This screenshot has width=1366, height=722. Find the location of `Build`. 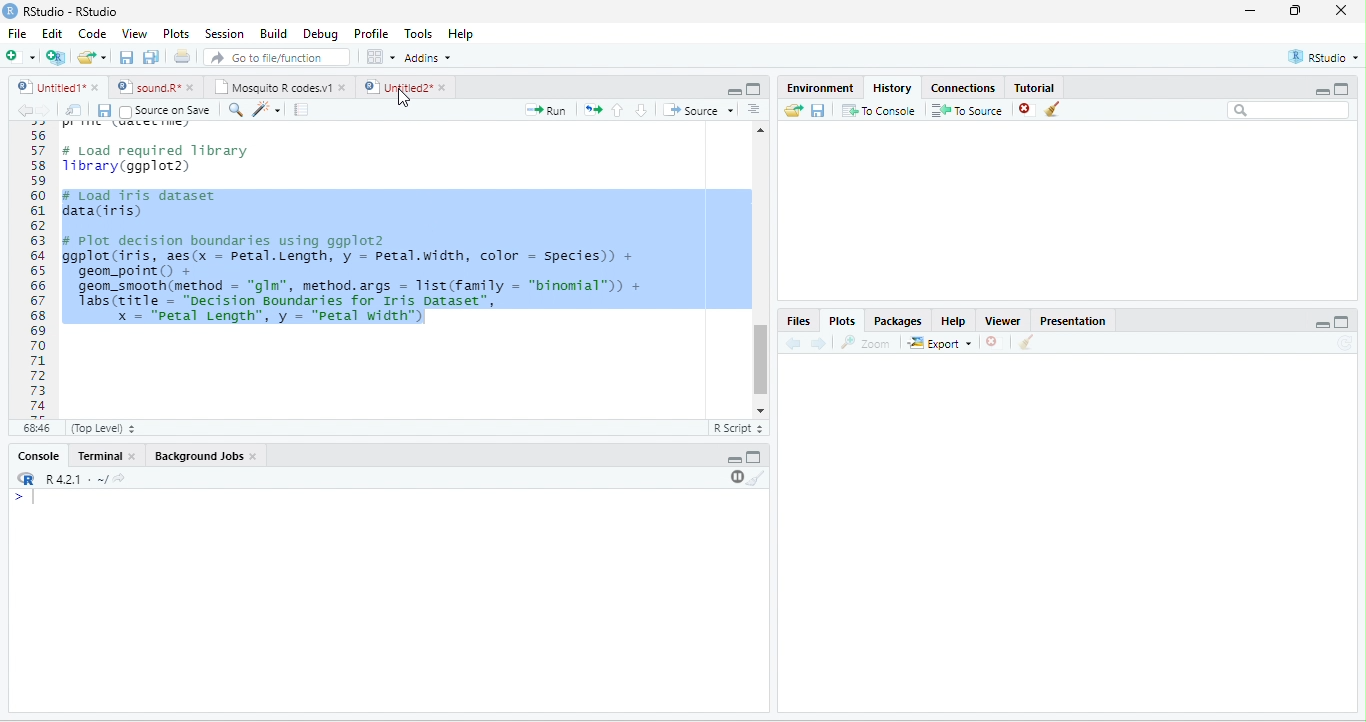

Build is located at coordinates (275, 34).